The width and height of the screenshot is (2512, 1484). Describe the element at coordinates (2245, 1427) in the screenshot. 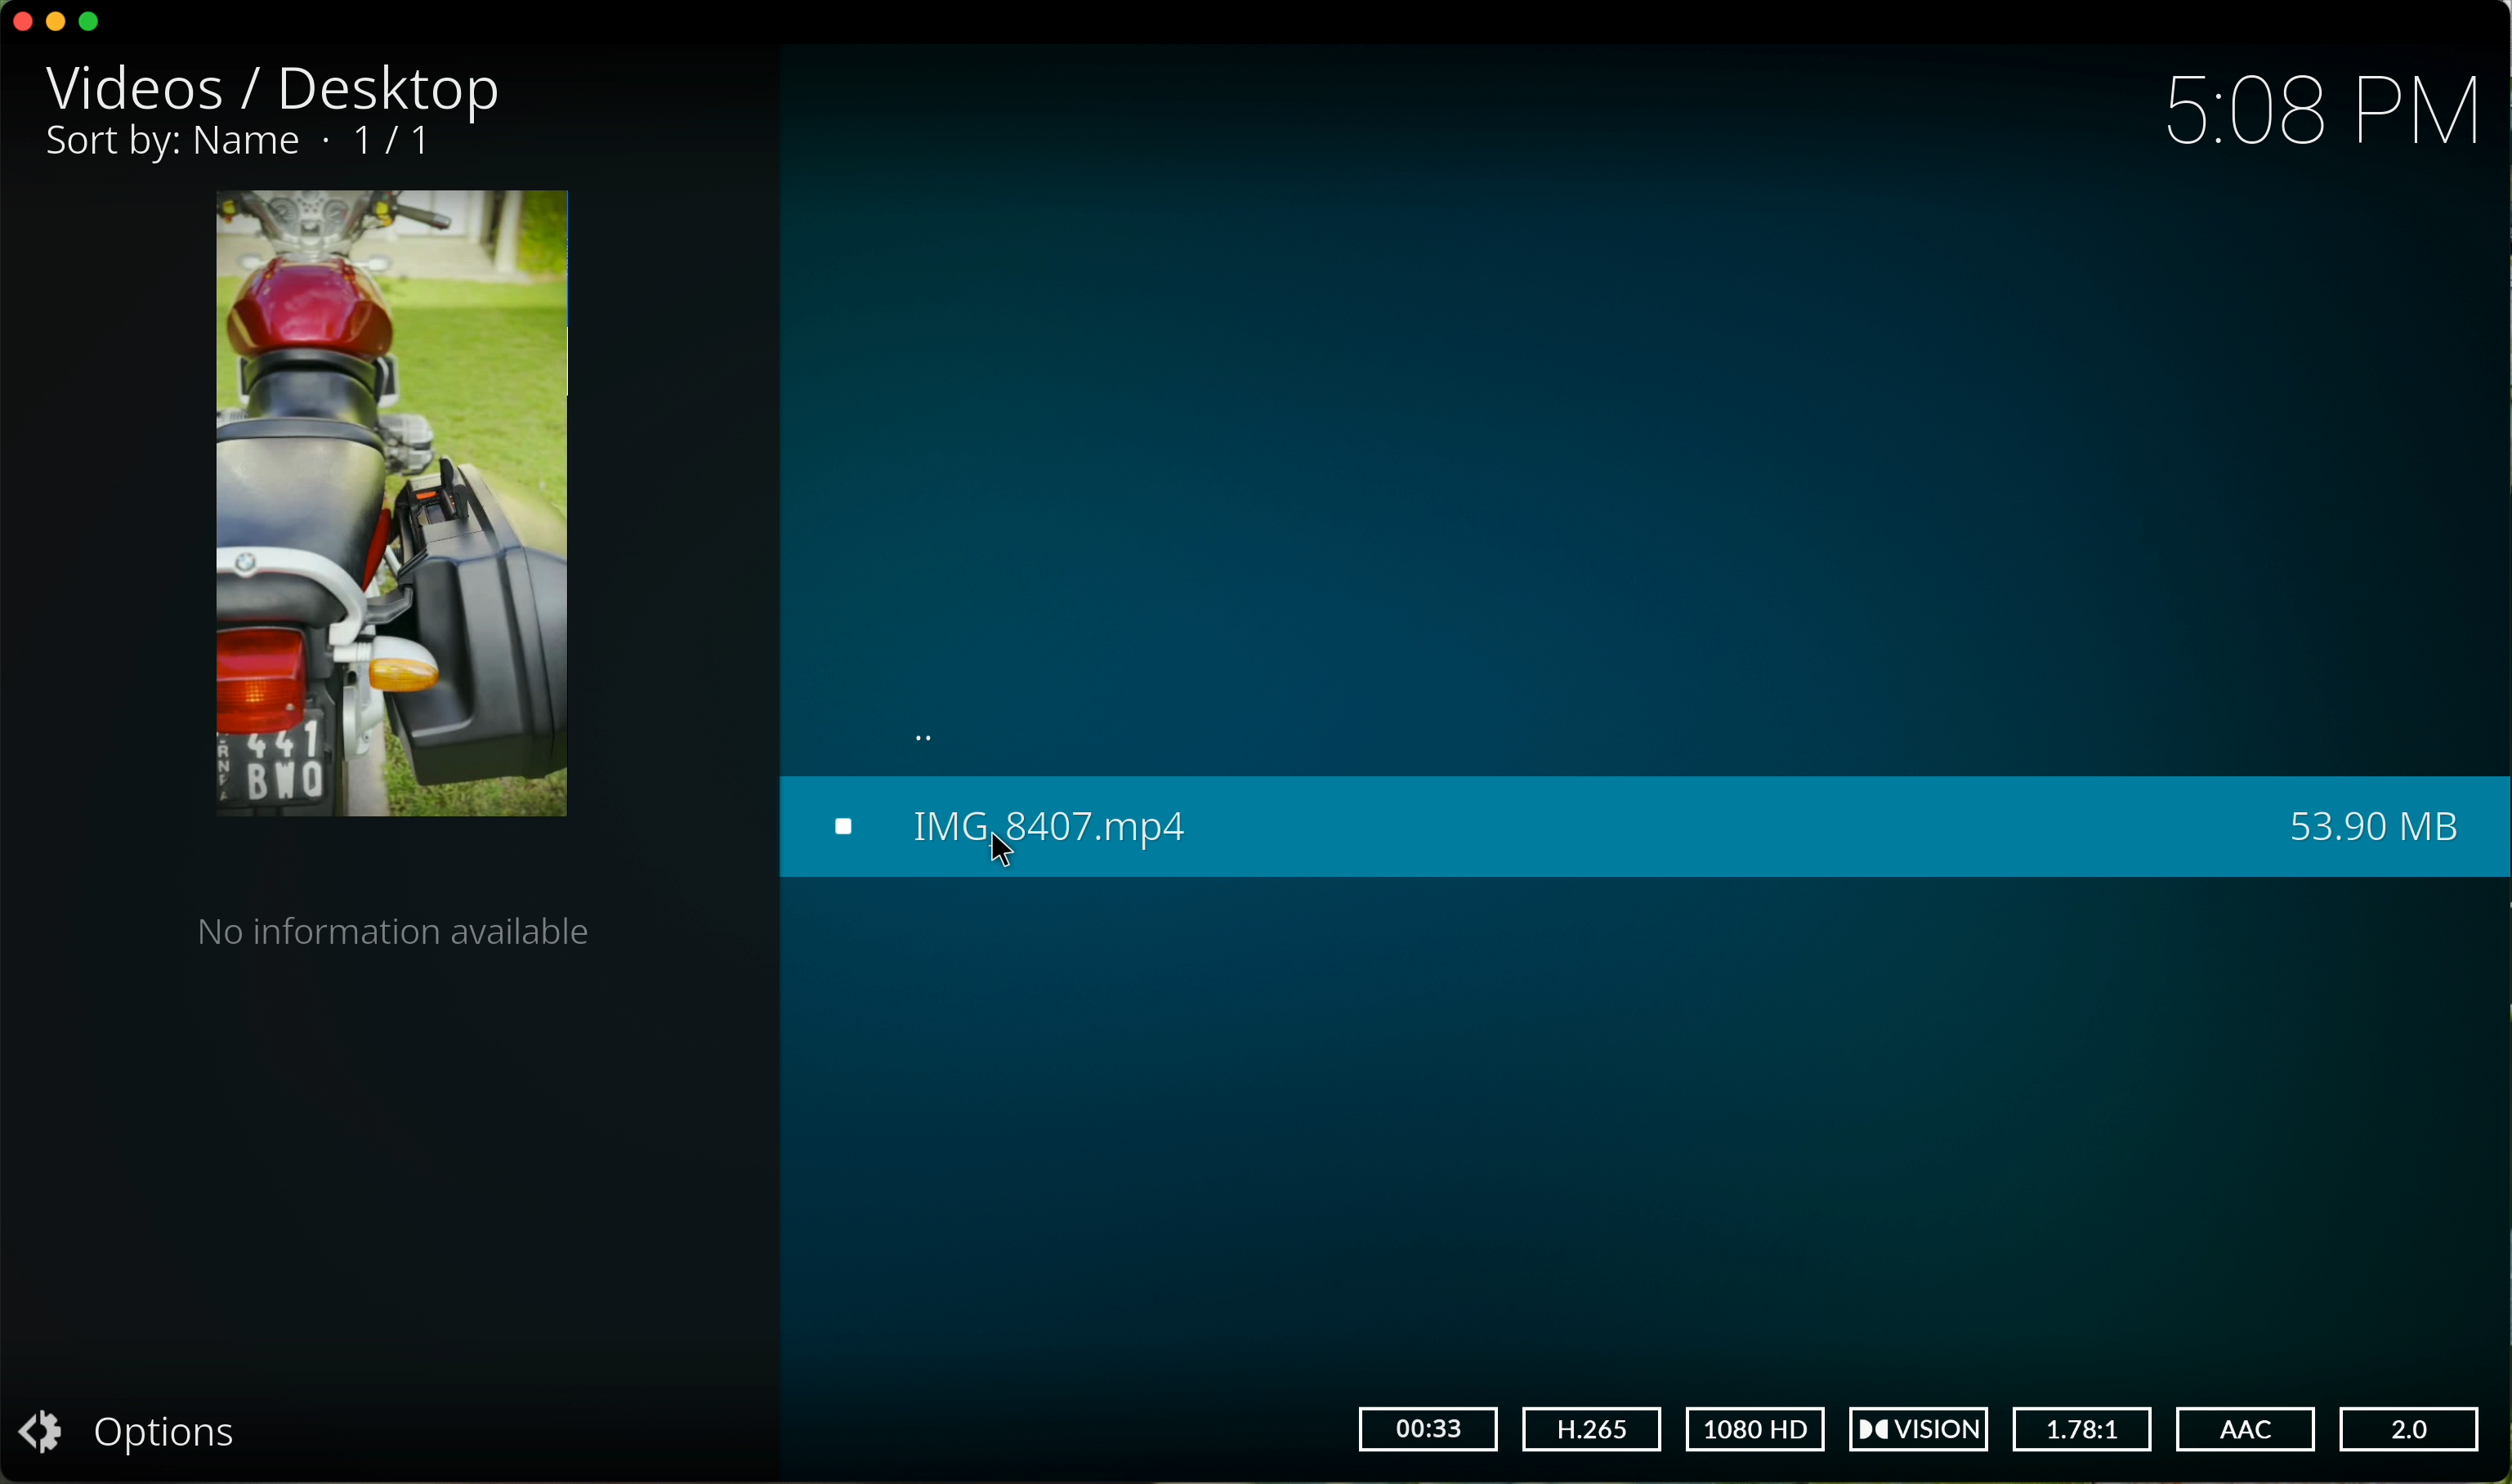

I see `AAC` at that location.